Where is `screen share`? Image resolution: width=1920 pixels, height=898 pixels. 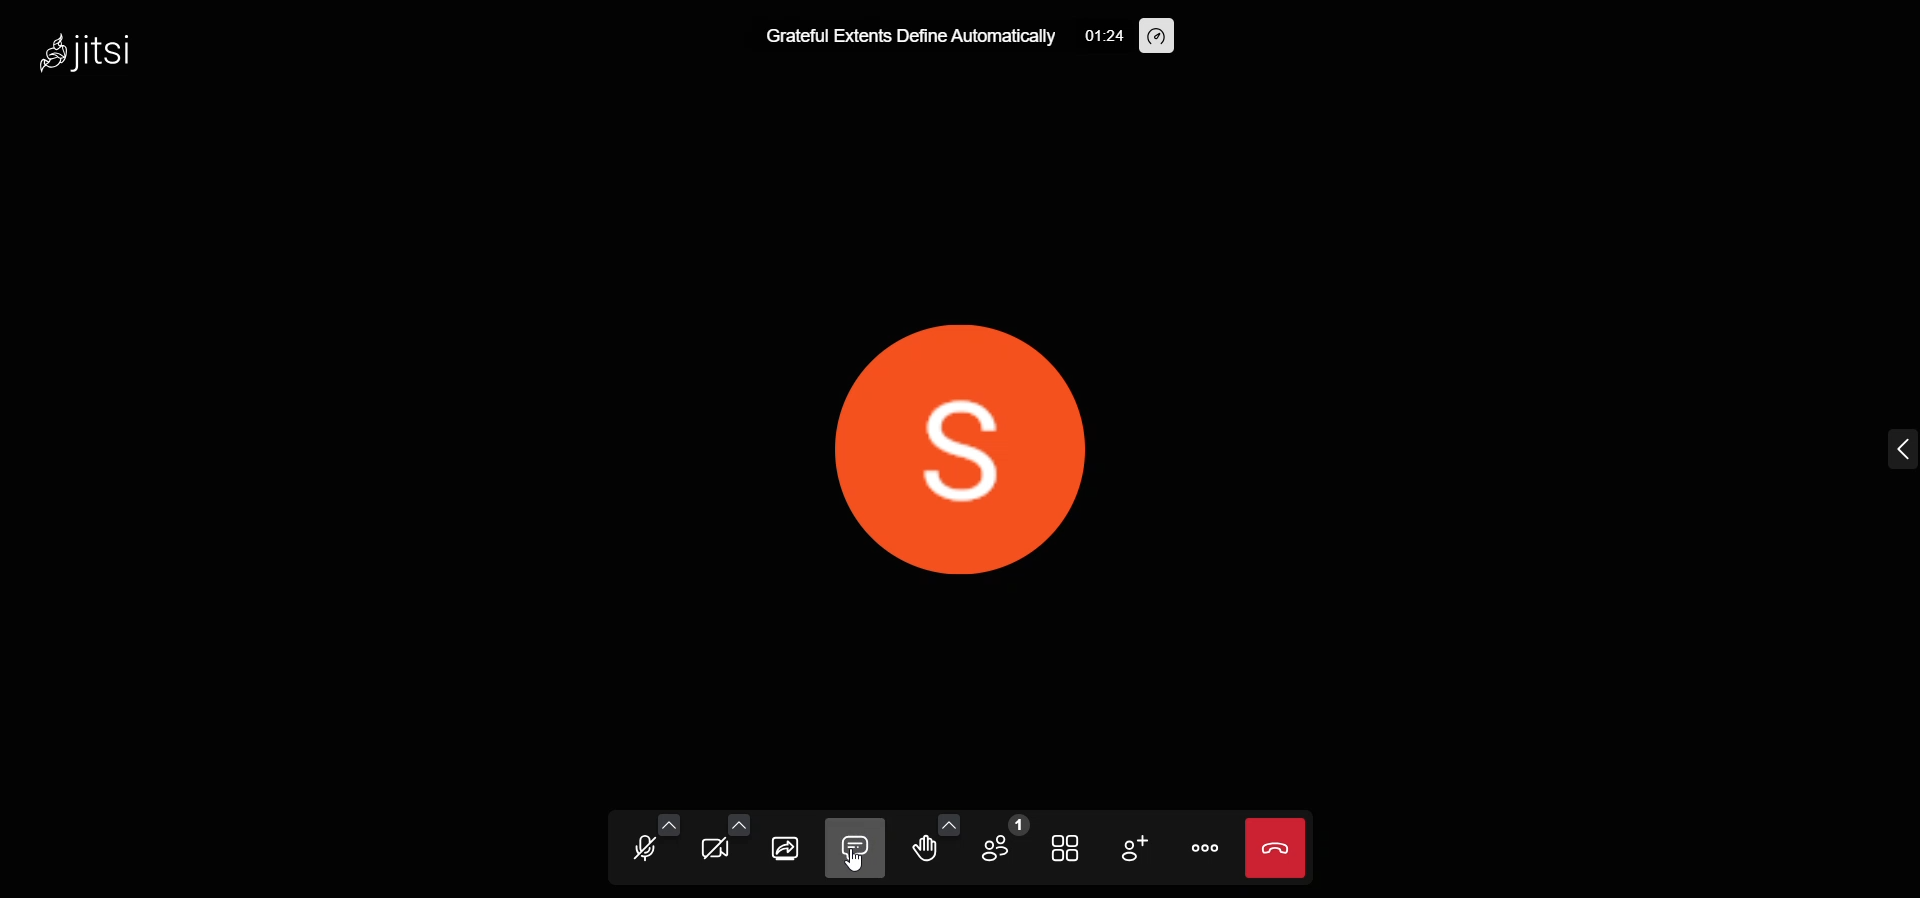 screen share is located at coordinates (788, 845).